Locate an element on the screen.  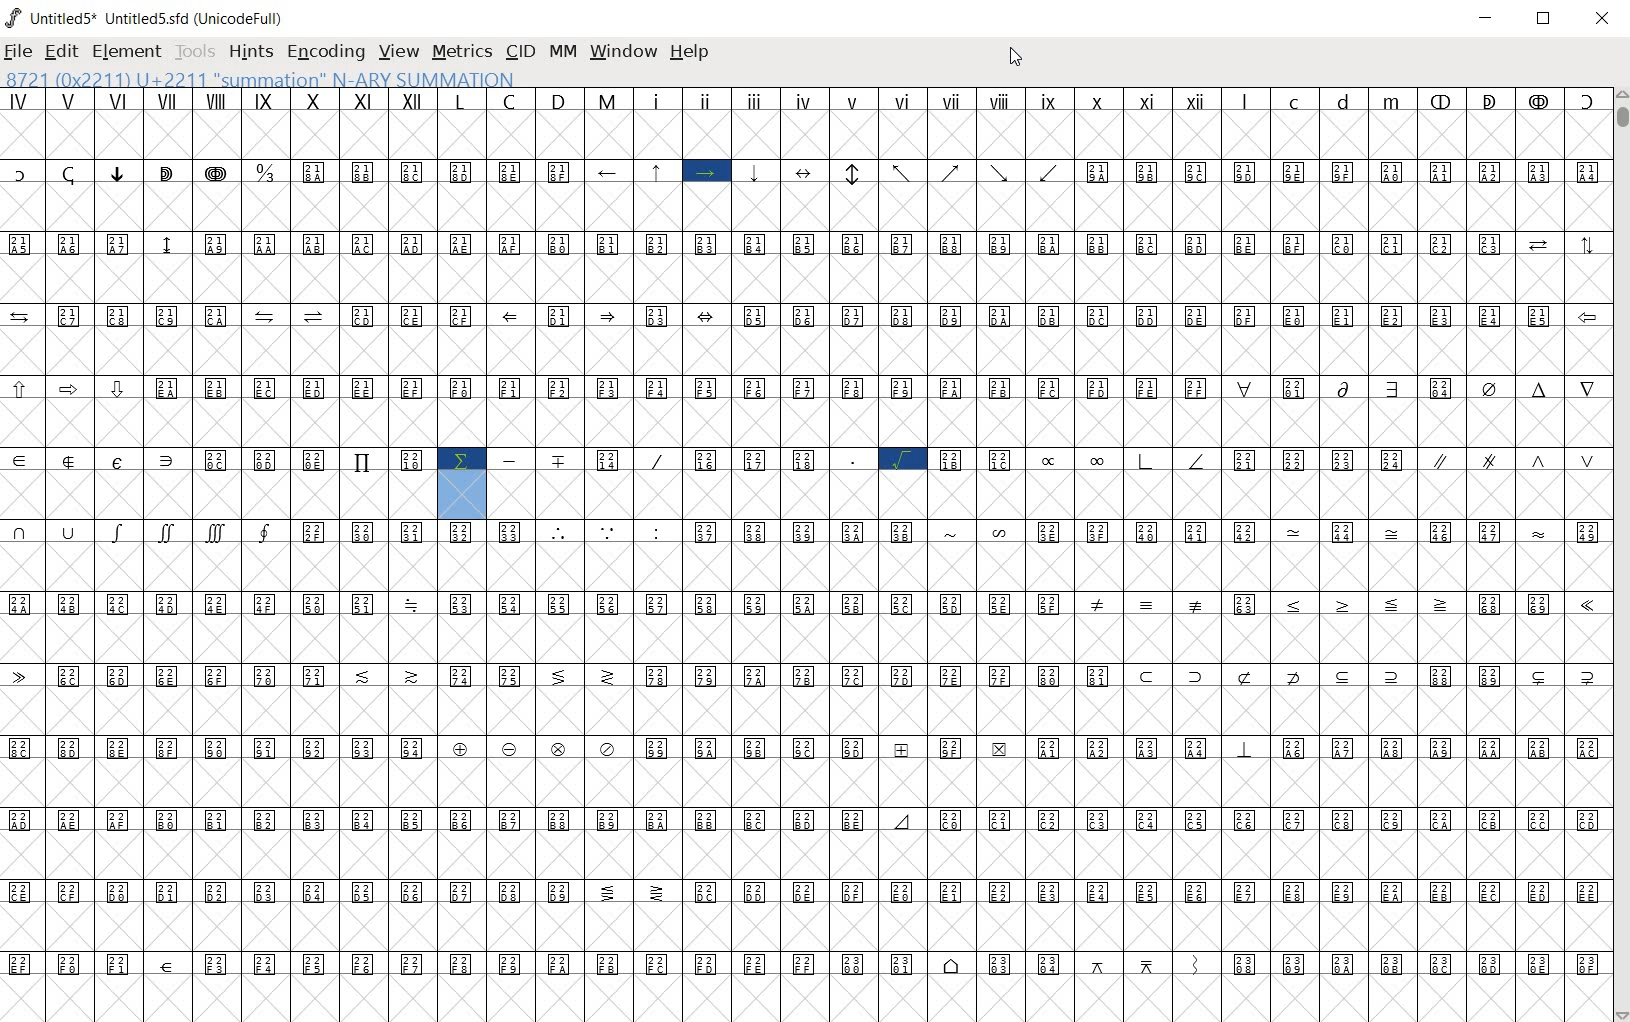
SCROLLBAR is located at coordinates (1627, 556).